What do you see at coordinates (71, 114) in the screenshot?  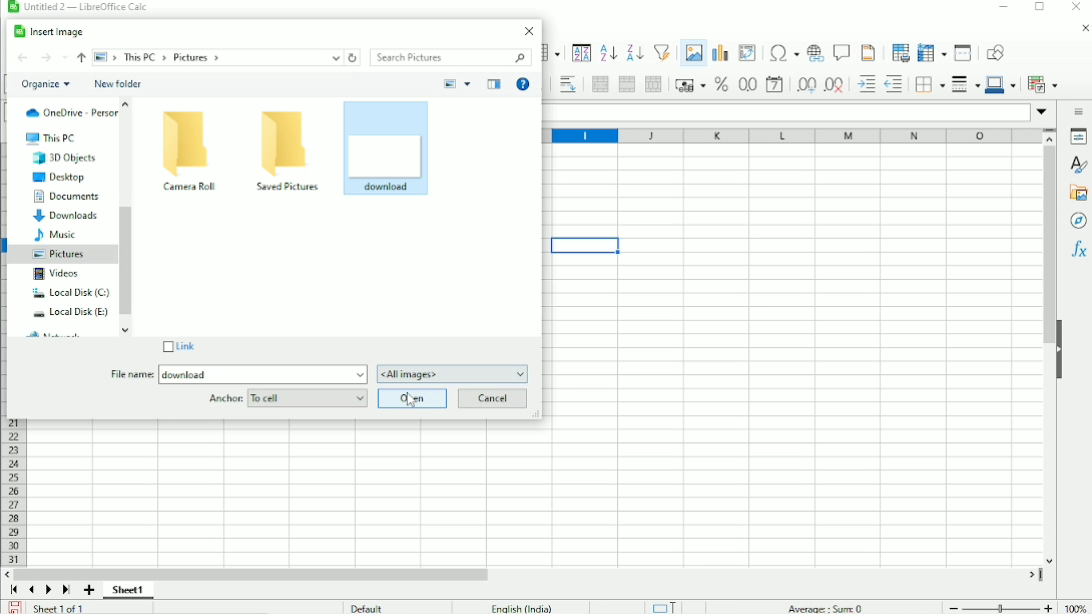 I see `OneDrive-Personal` at bounding box center [71, 114].